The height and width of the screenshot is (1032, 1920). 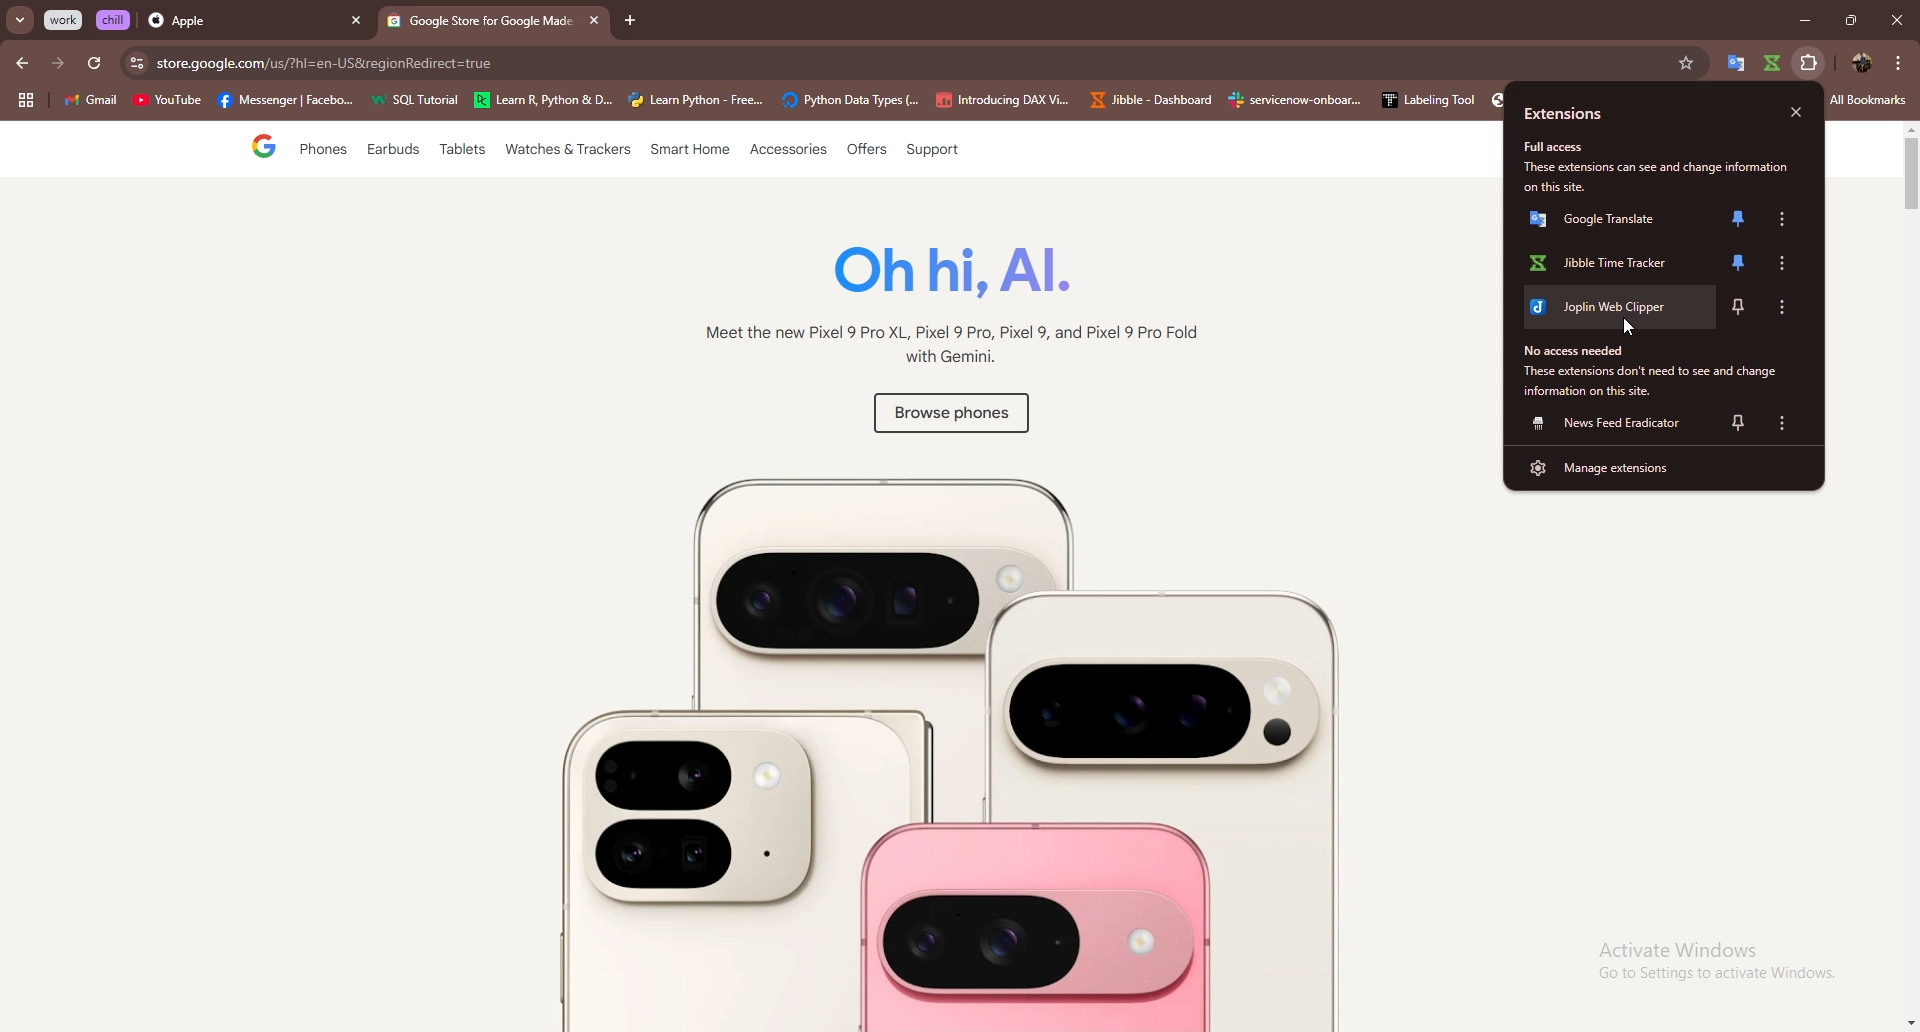 What do you see at coordinates (1738, 422) in the screenshot?
I see `pin` at bounding box center [1738, 422].